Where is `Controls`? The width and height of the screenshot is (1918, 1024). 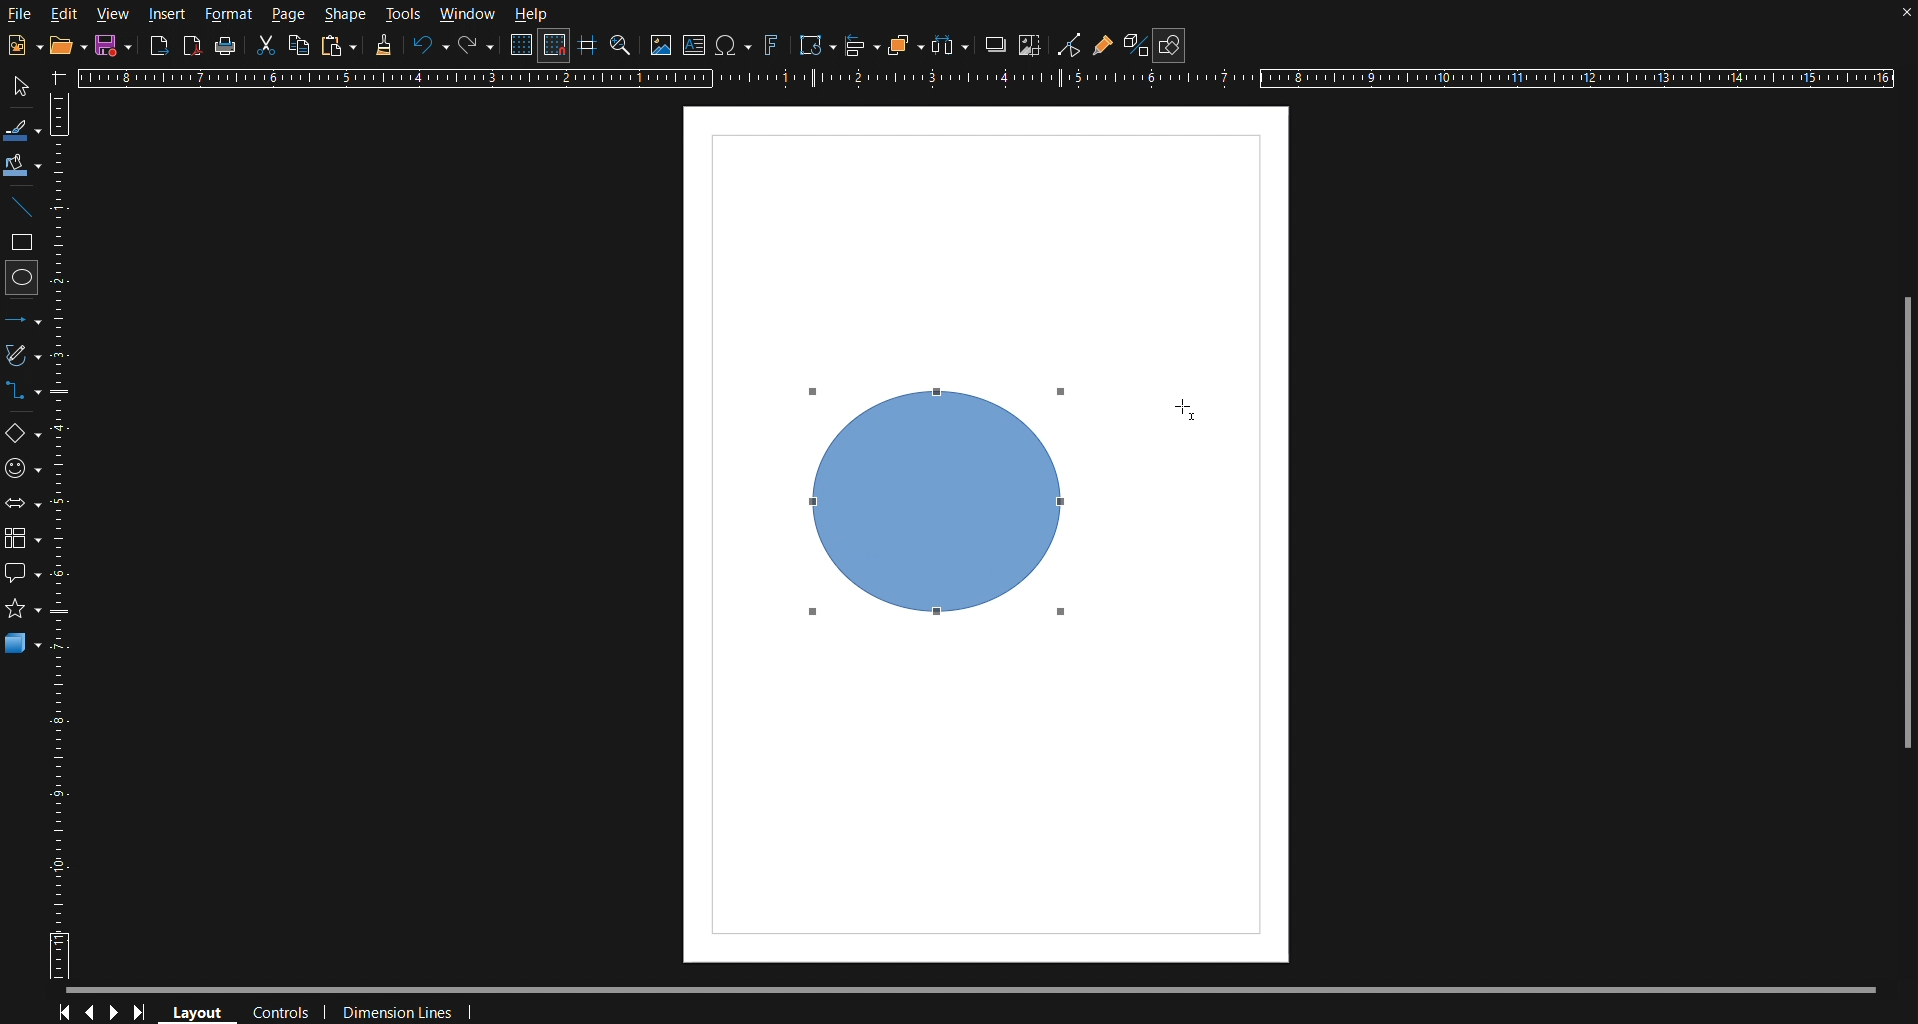 Controls is located at coordinates (283, 1009).